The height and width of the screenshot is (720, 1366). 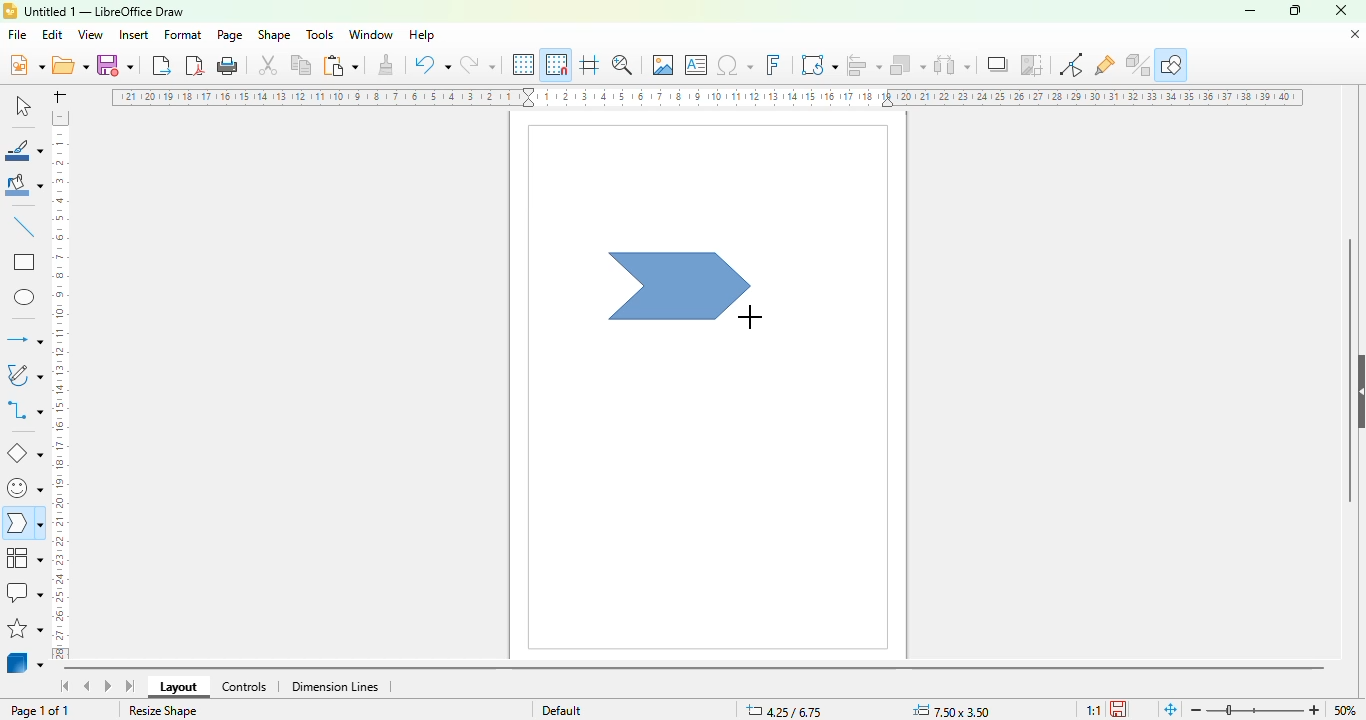 I want to click on toggle point edit mode, so click(x=1071, y=64).